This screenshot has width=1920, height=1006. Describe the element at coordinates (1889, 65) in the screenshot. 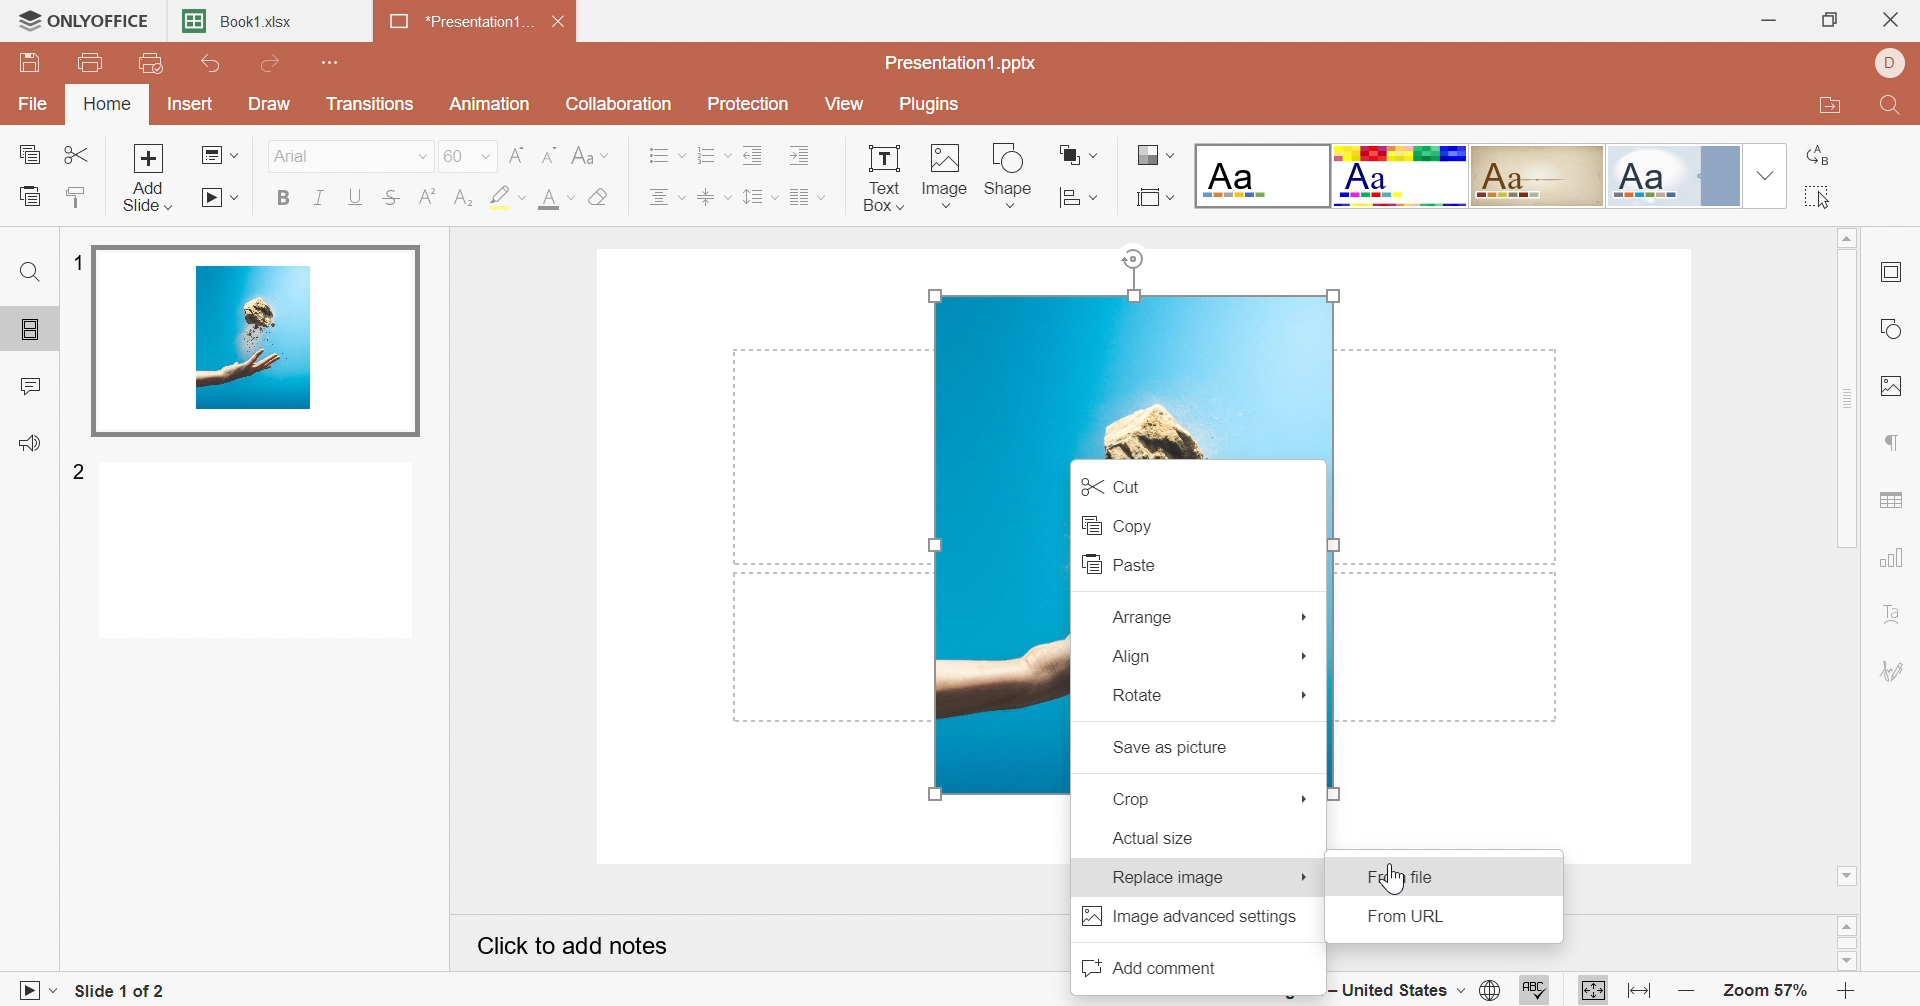

I see `Dell` at that location.